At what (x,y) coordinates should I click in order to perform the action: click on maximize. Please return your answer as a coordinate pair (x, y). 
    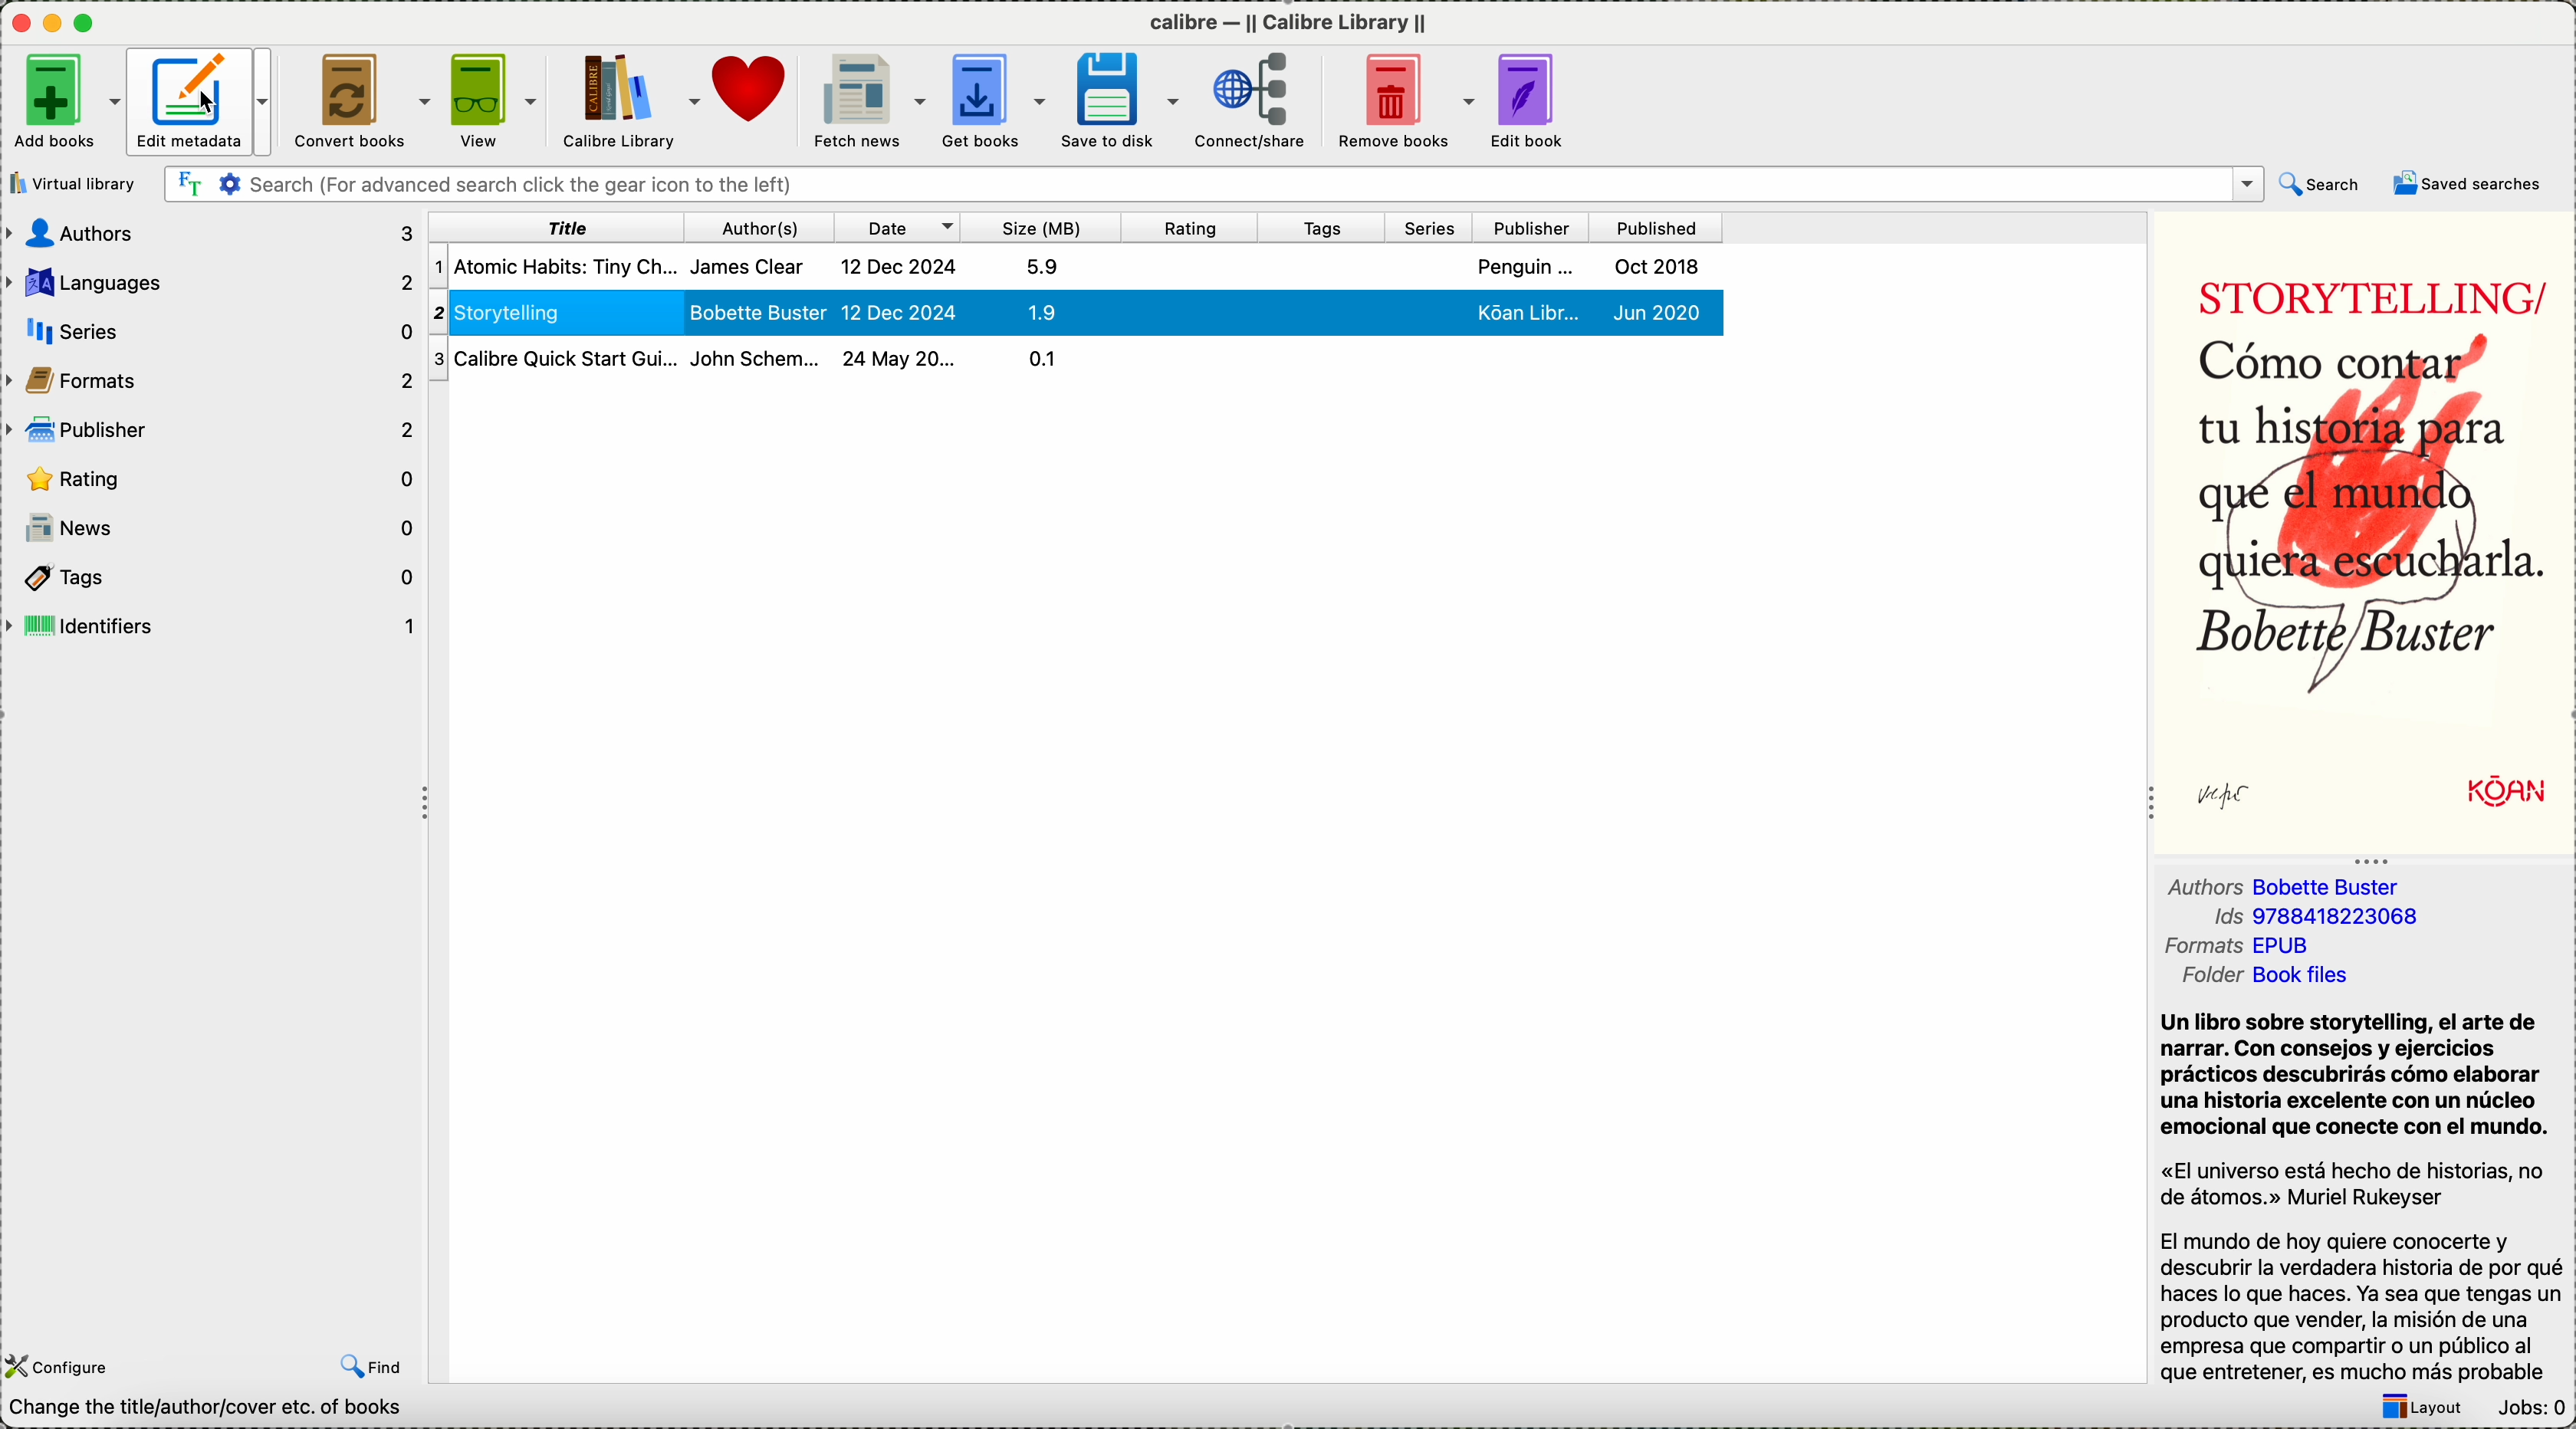
    Looking at the image, I should click on (88, 22).